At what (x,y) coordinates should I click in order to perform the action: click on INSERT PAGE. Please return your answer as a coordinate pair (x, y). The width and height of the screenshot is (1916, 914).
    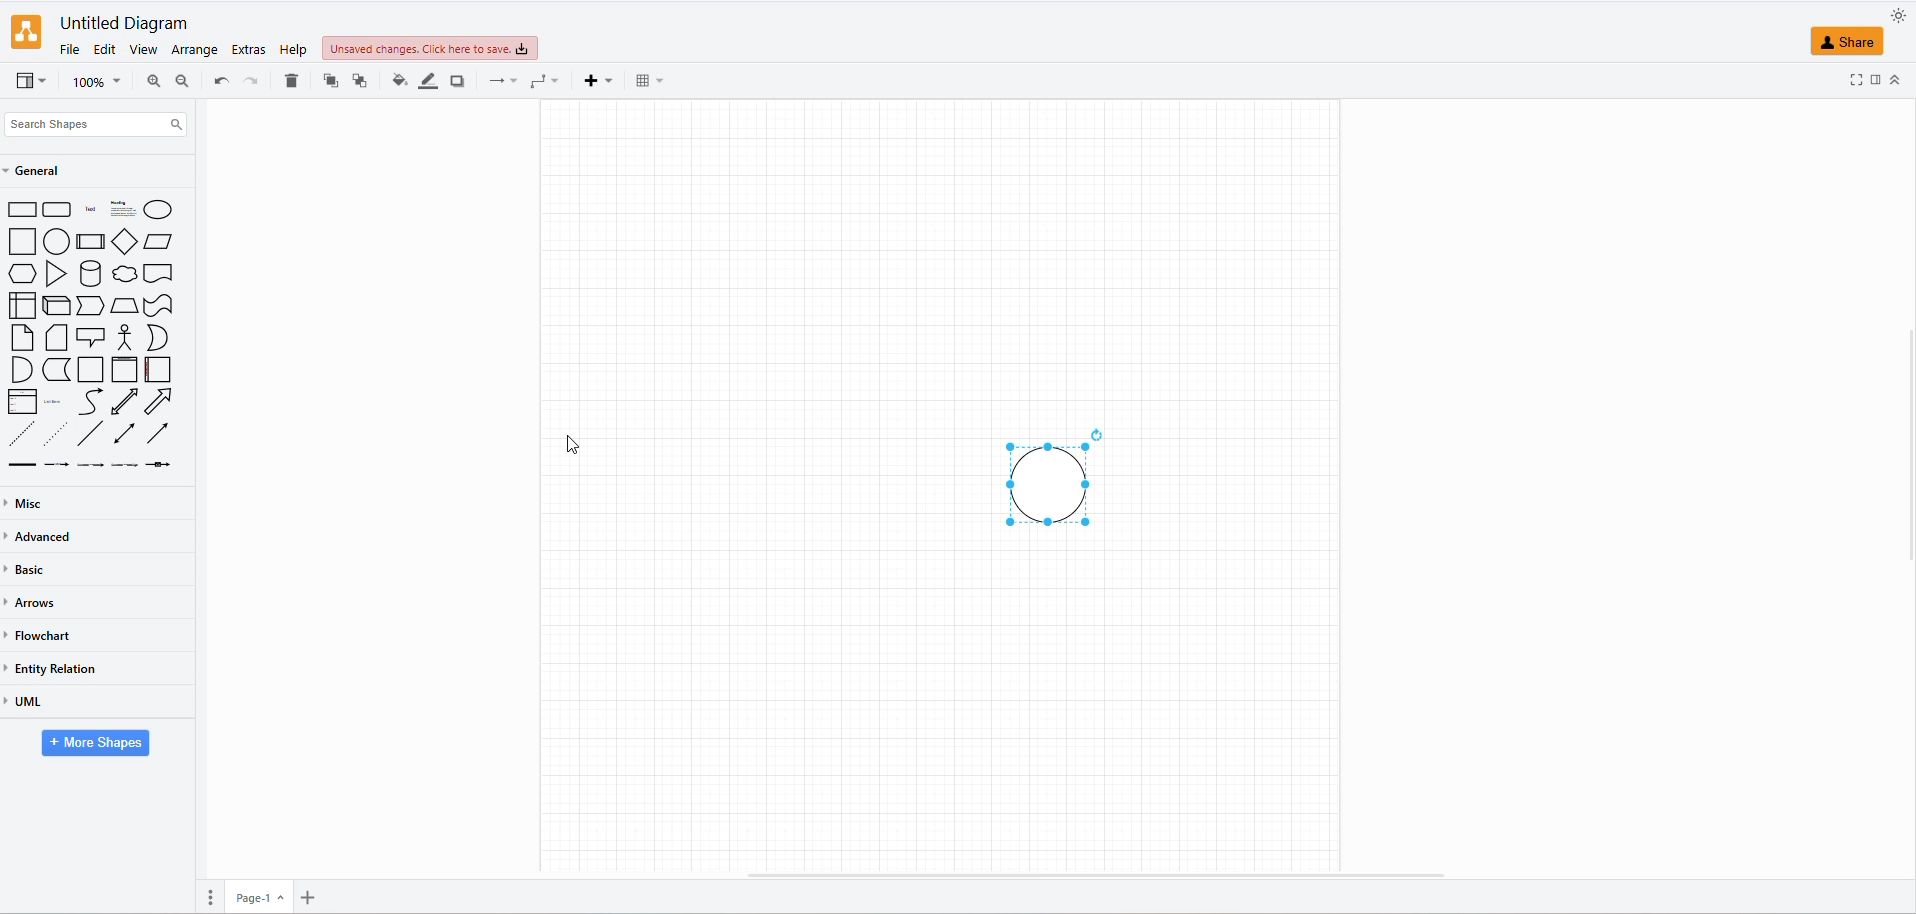
    Looking at the image, I should click on (314, 894).